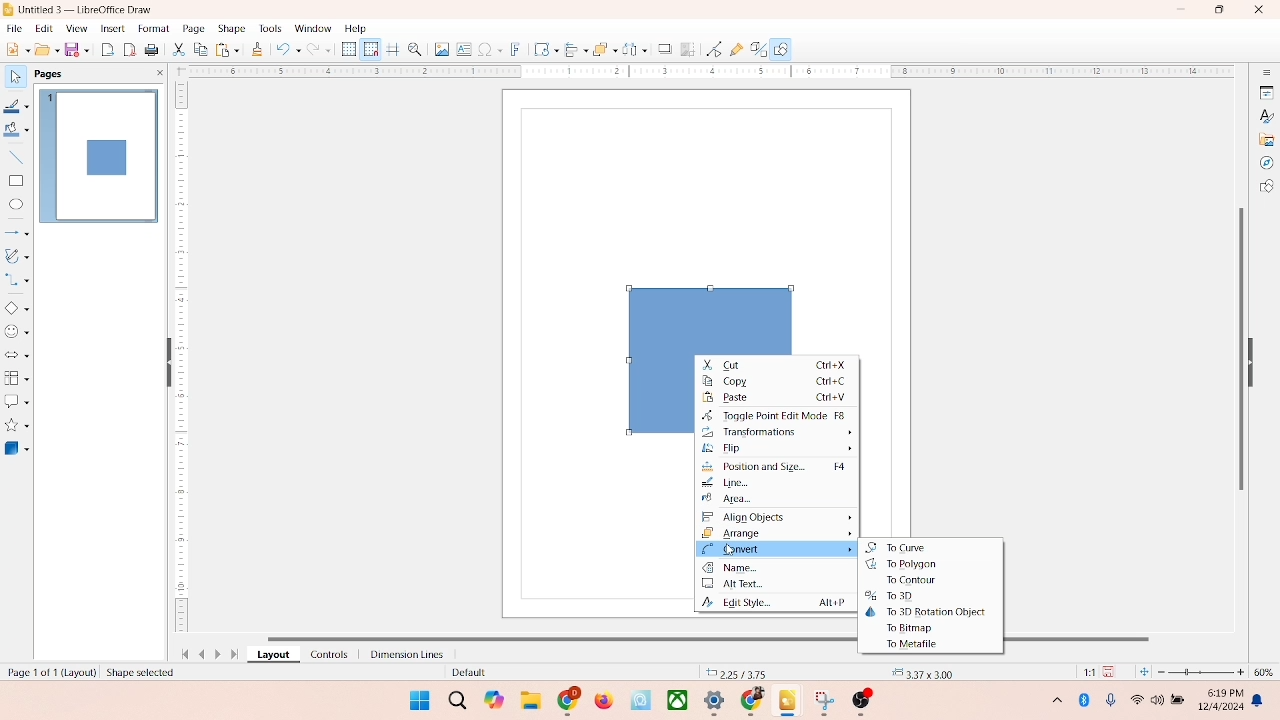 This screenshot has height=720, width=1280. What do you see at coordinates (153, 27) in the screenshot?
I see `format` at bounding box center [153, 27].